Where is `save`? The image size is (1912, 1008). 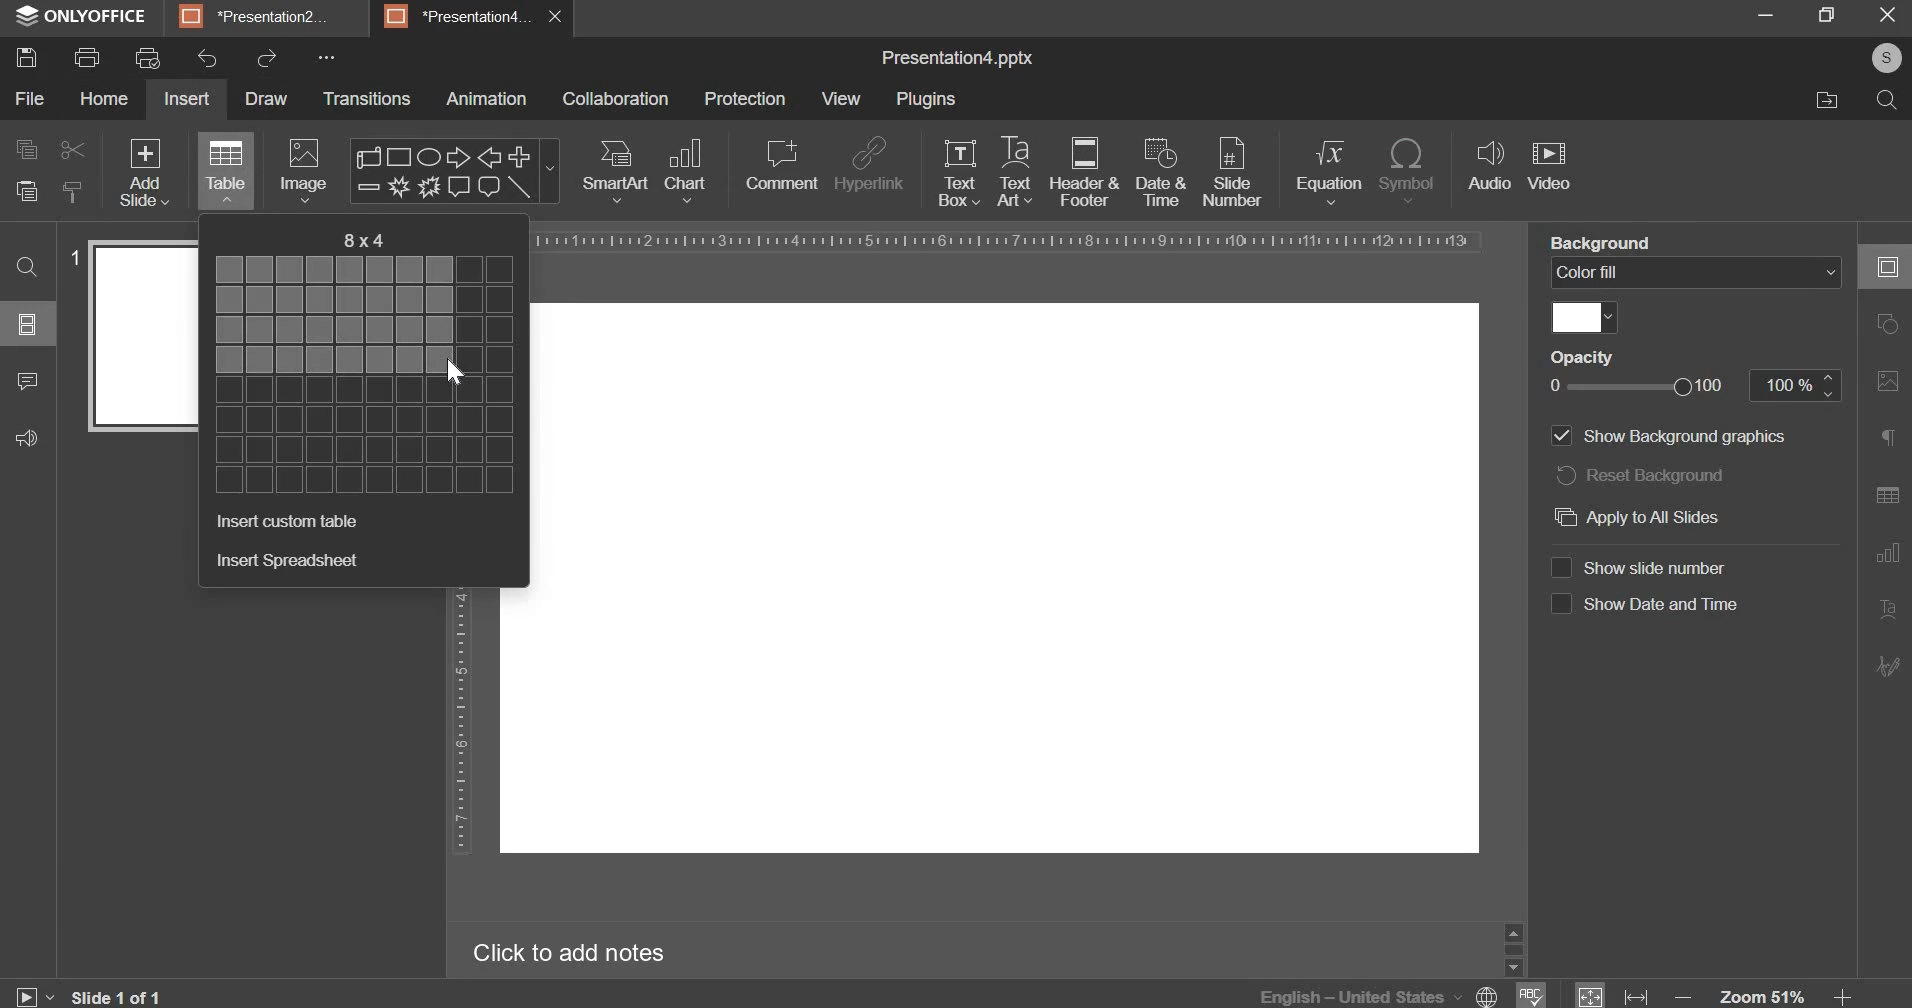
save is located at coordinates (26, 58).